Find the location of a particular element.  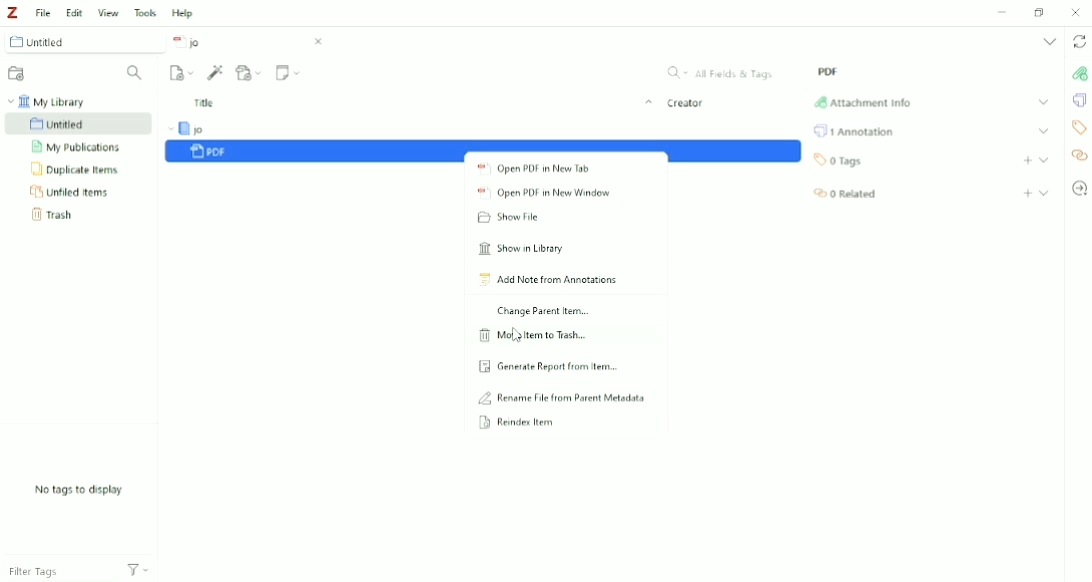

Title is located at coordinates (421, 104).